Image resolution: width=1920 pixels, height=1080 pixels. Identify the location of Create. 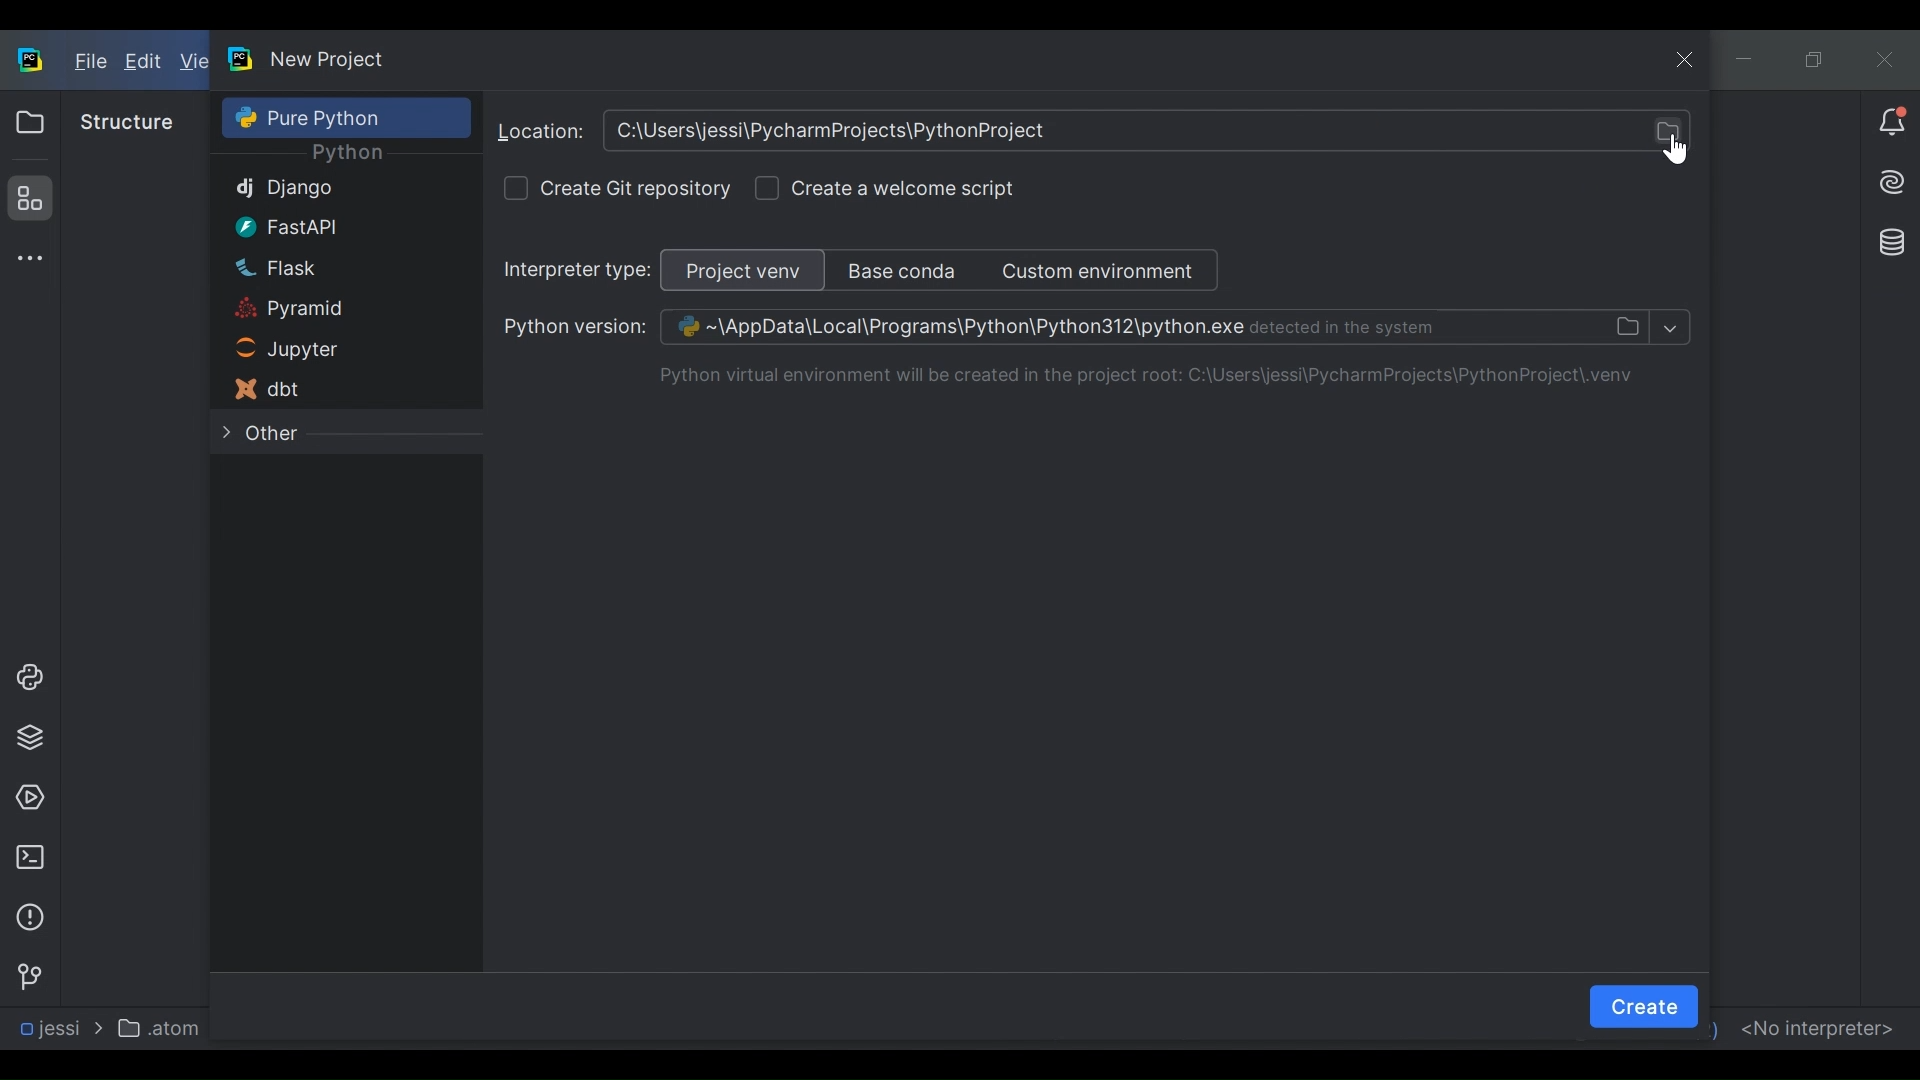
(1644, 1006).